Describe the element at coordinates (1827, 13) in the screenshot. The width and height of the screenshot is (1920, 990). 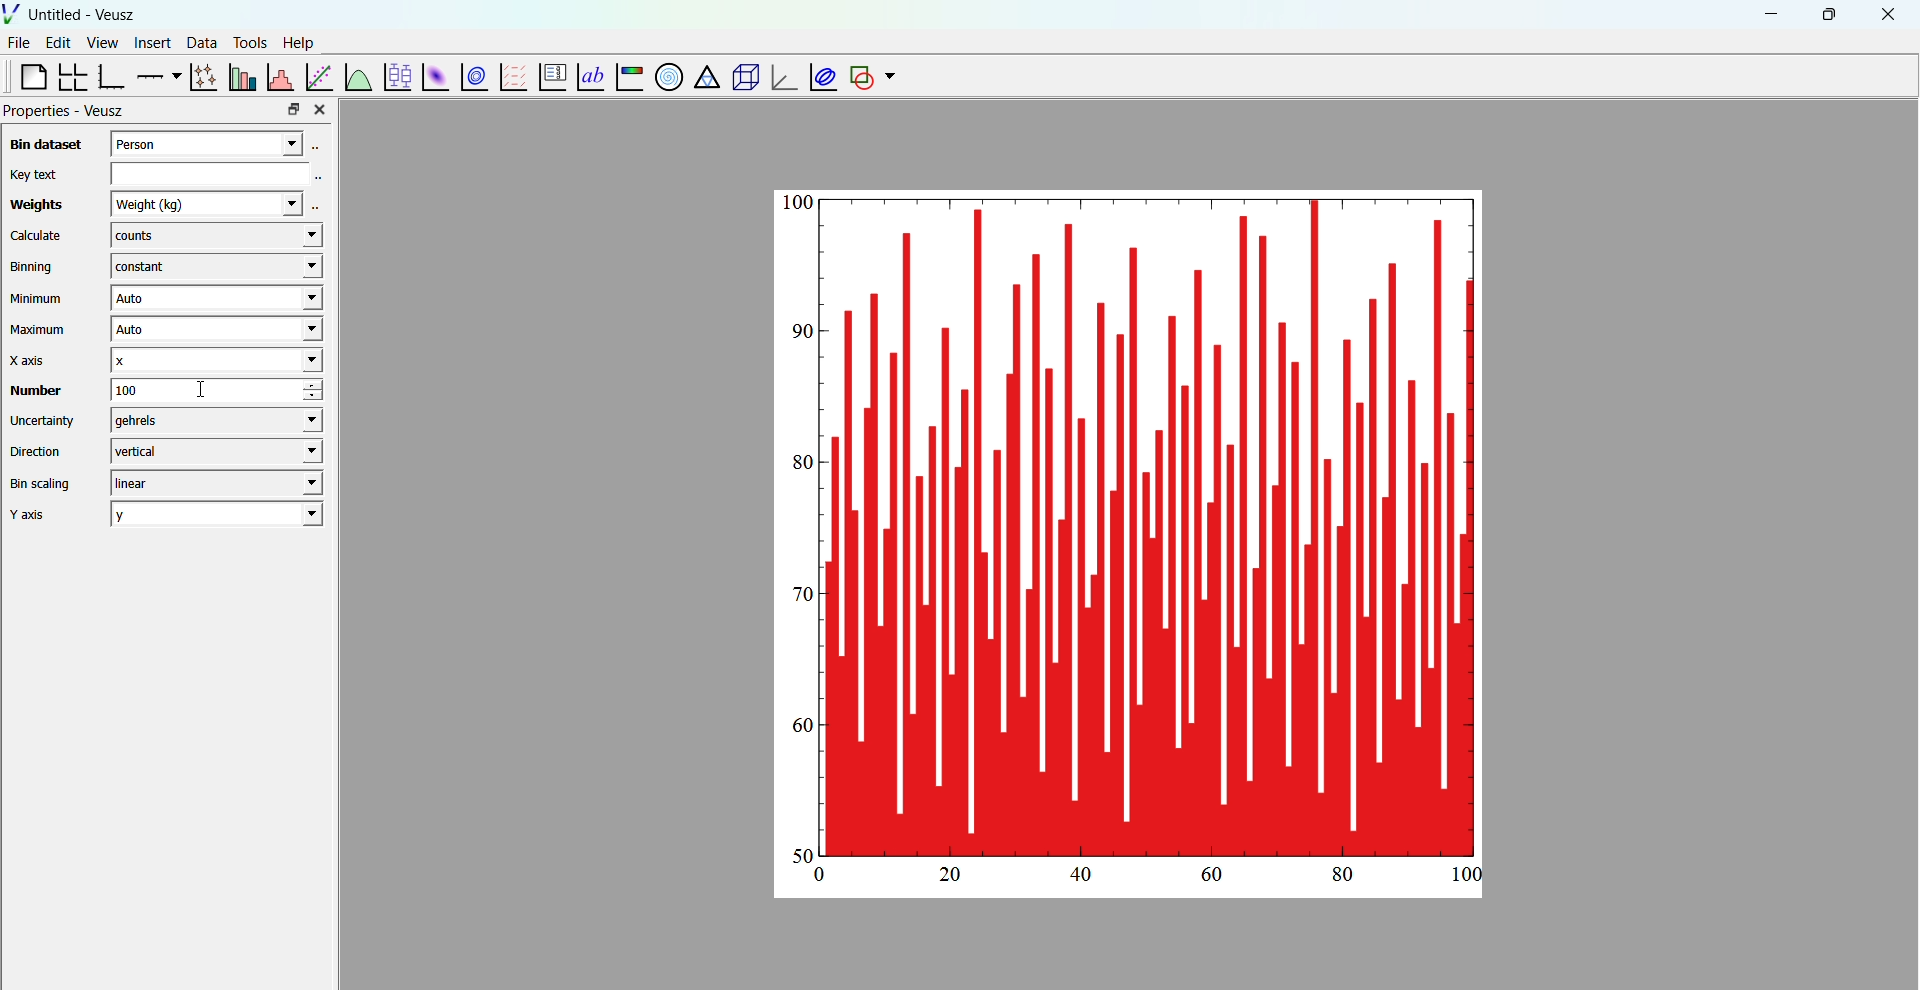
I see `maximize` at that location.